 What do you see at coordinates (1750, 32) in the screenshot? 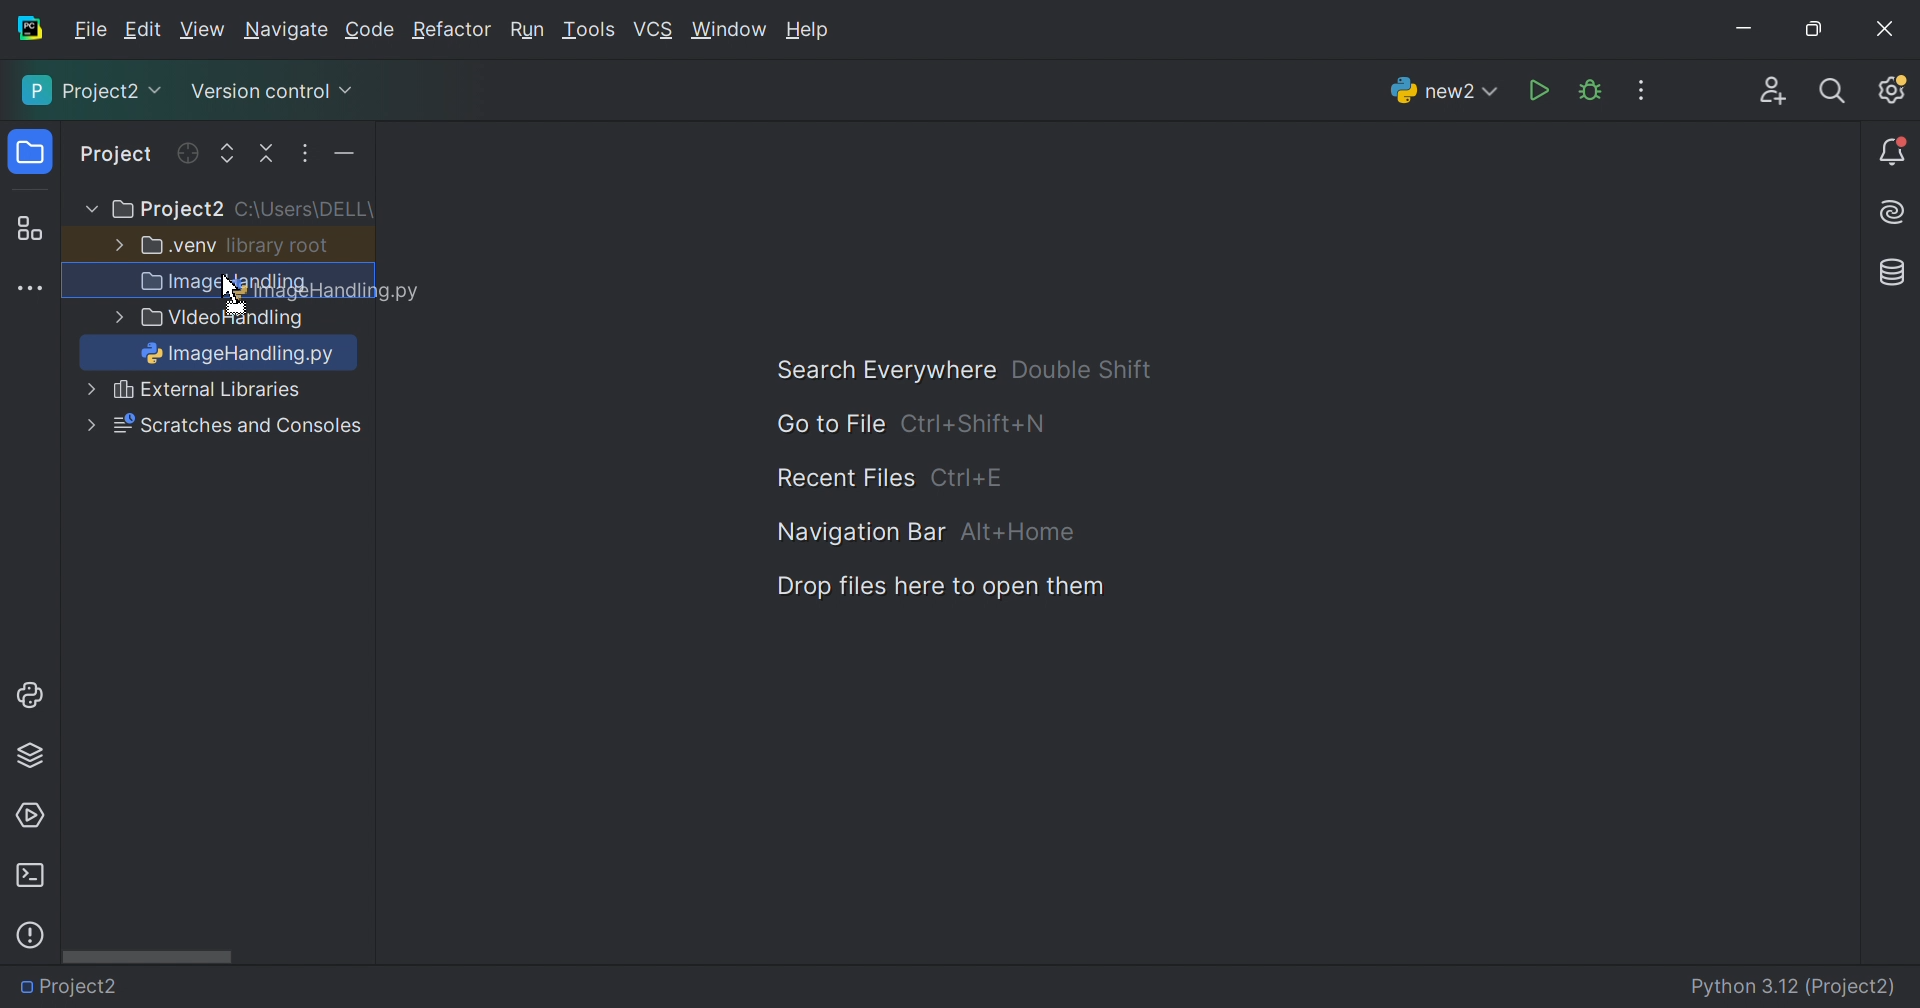
I see `Minimize` at bounding box center [1750, 32].